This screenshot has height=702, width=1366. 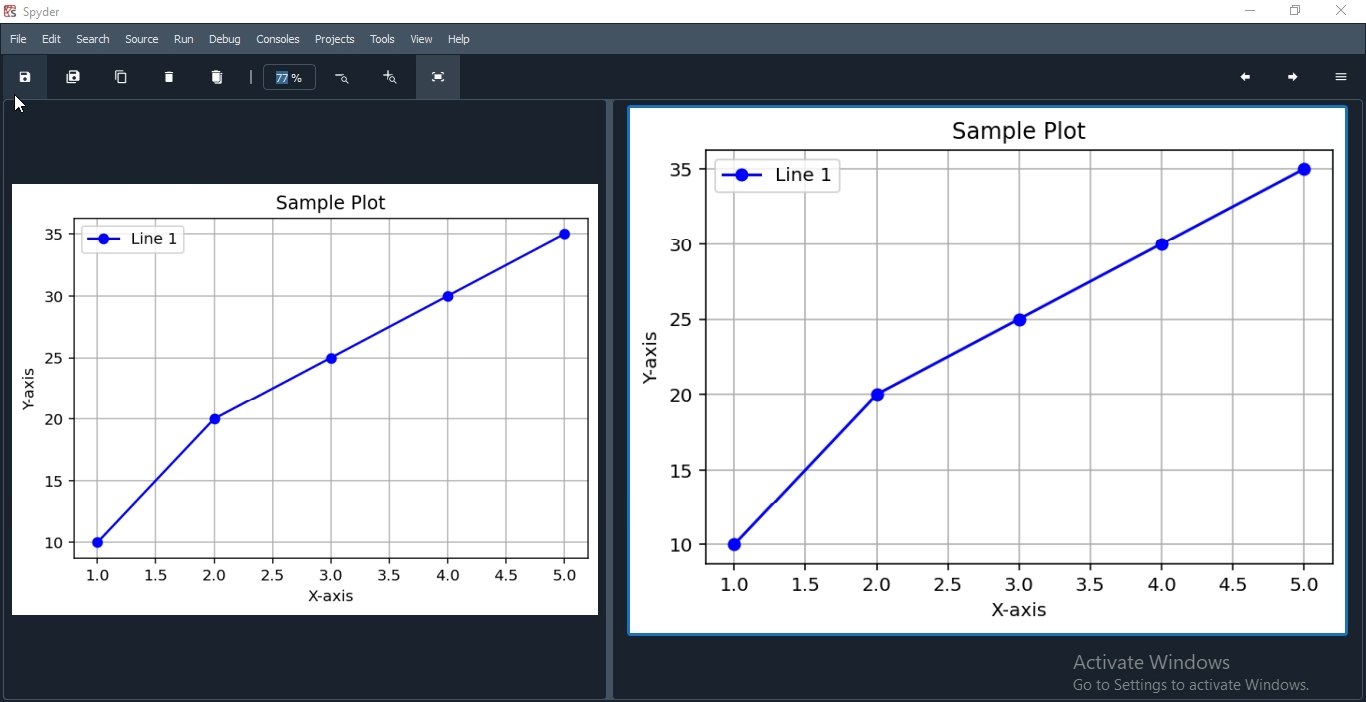 I want to click on previous plot, so click(x=1244, y=76).